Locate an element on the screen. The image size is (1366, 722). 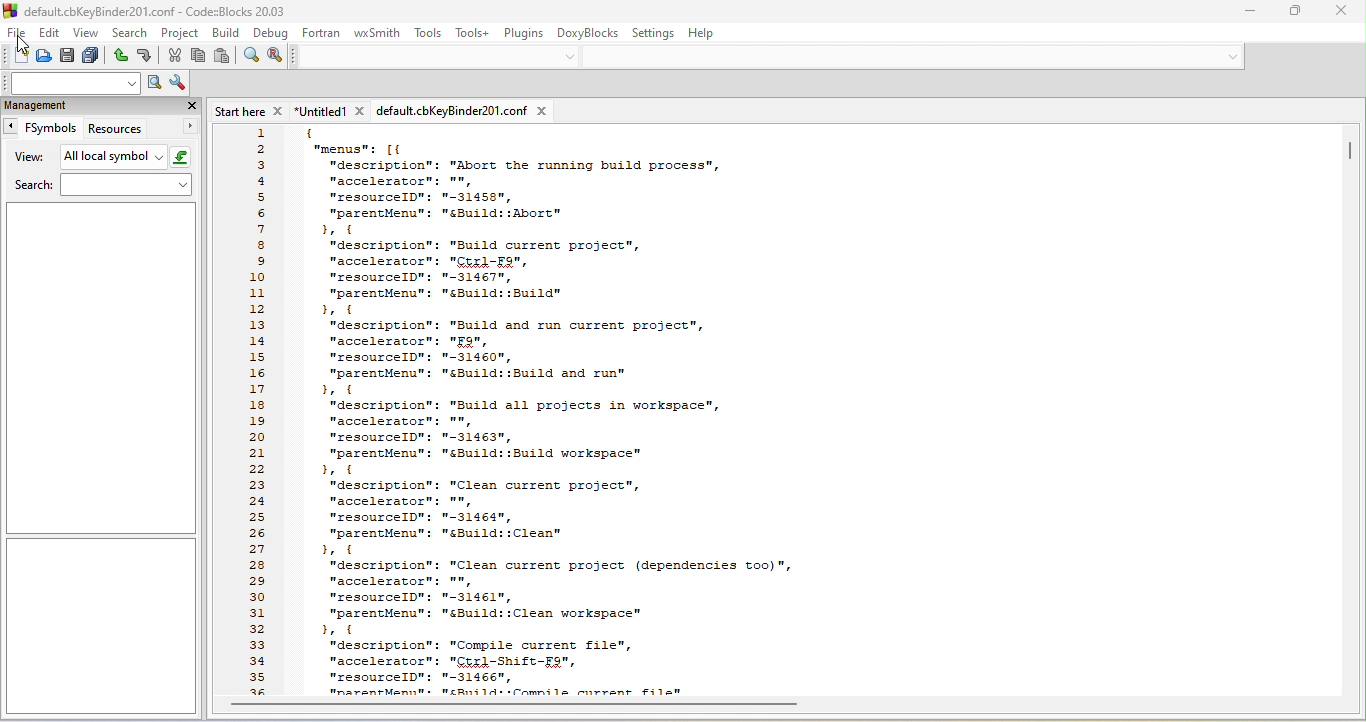
vertical scroll bar is located at coordinates (1351, 150).